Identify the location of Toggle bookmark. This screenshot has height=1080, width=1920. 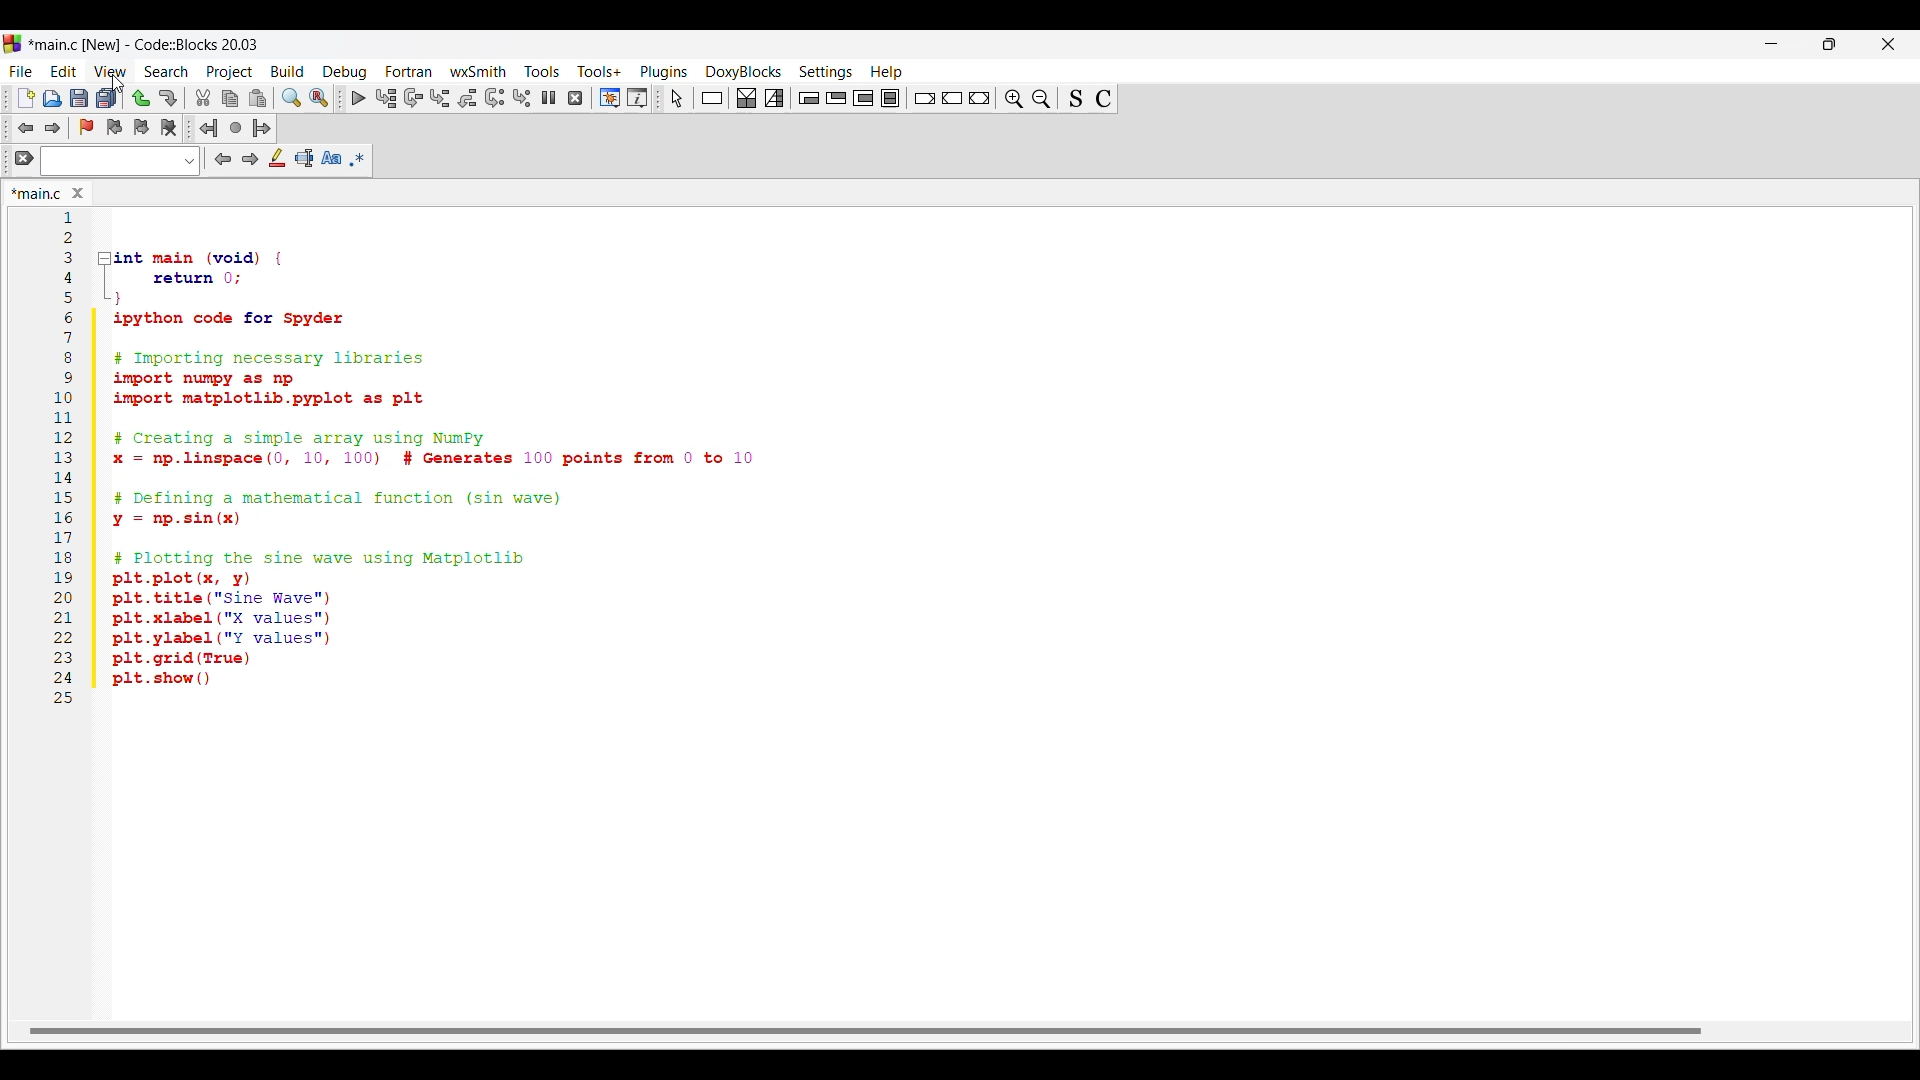
(86, 127).